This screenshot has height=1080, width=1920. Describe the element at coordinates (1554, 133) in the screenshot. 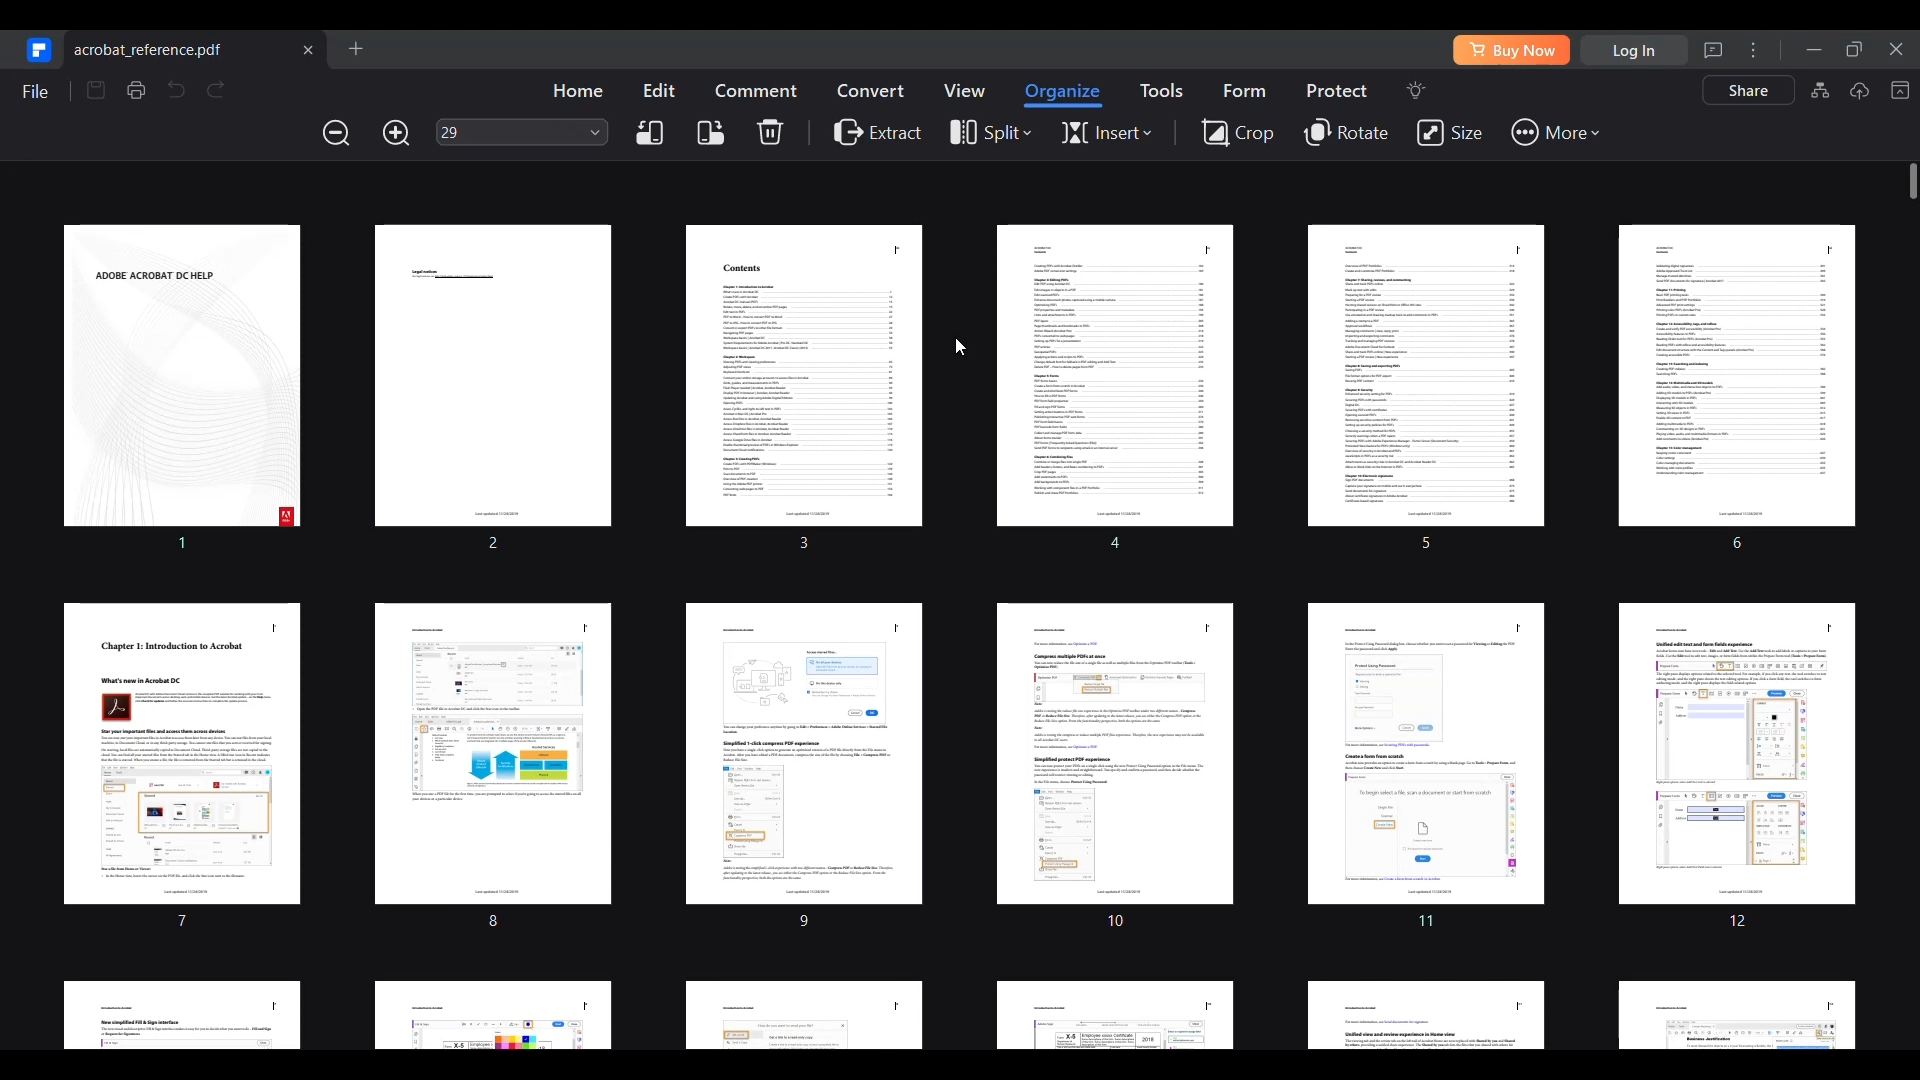

I see `More tools` at that location.